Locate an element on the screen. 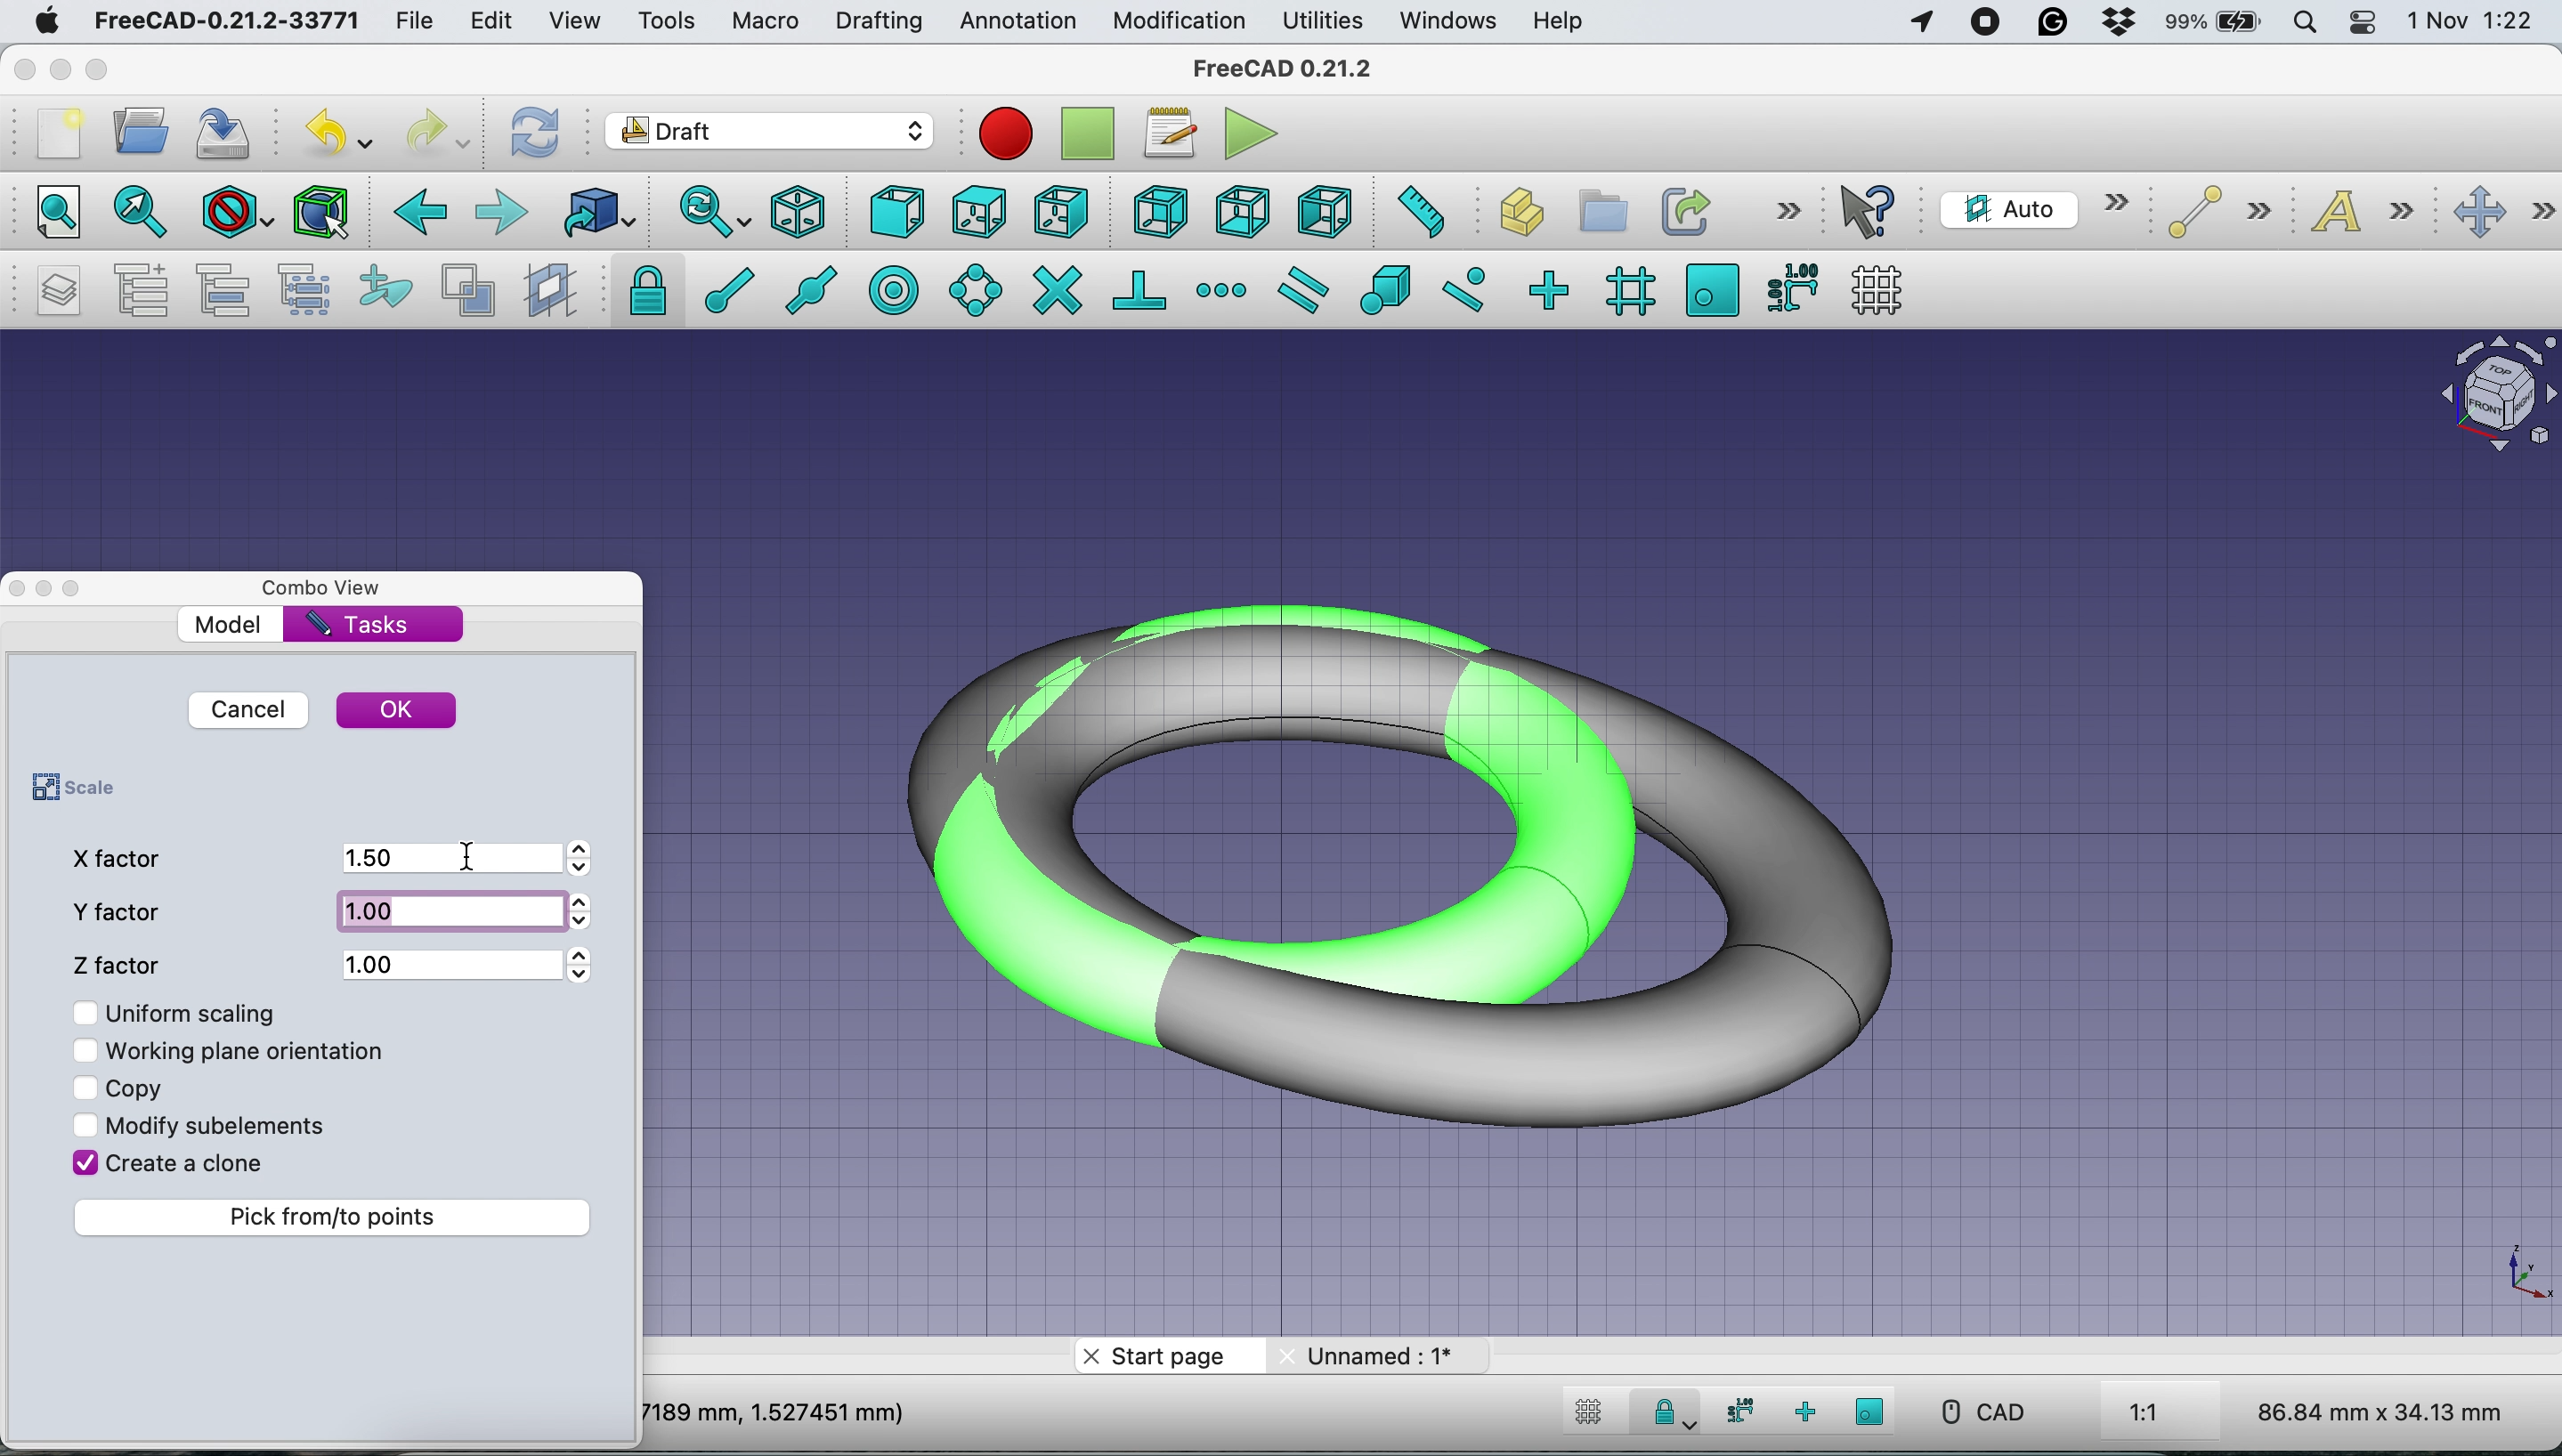  front is located at coordinates (896, 214).